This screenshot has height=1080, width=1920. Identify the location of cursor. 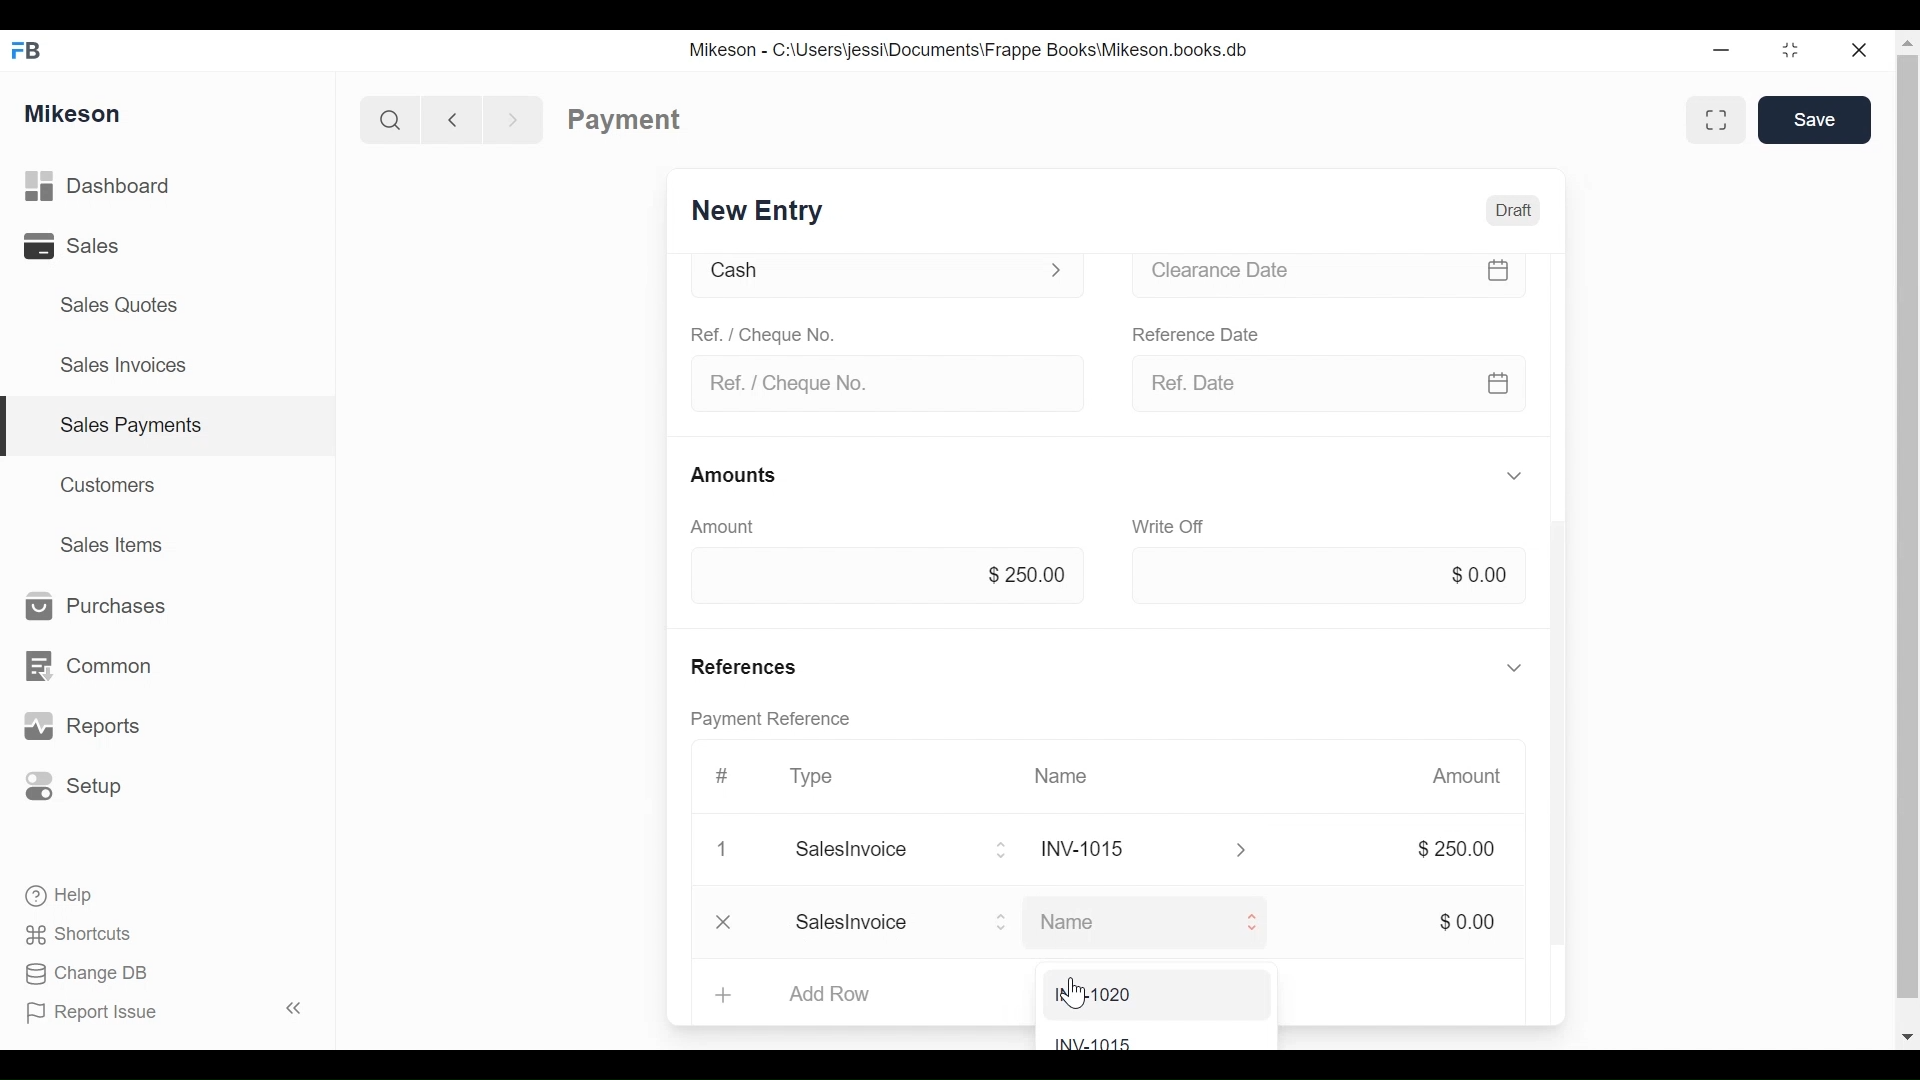
(1072, 994).